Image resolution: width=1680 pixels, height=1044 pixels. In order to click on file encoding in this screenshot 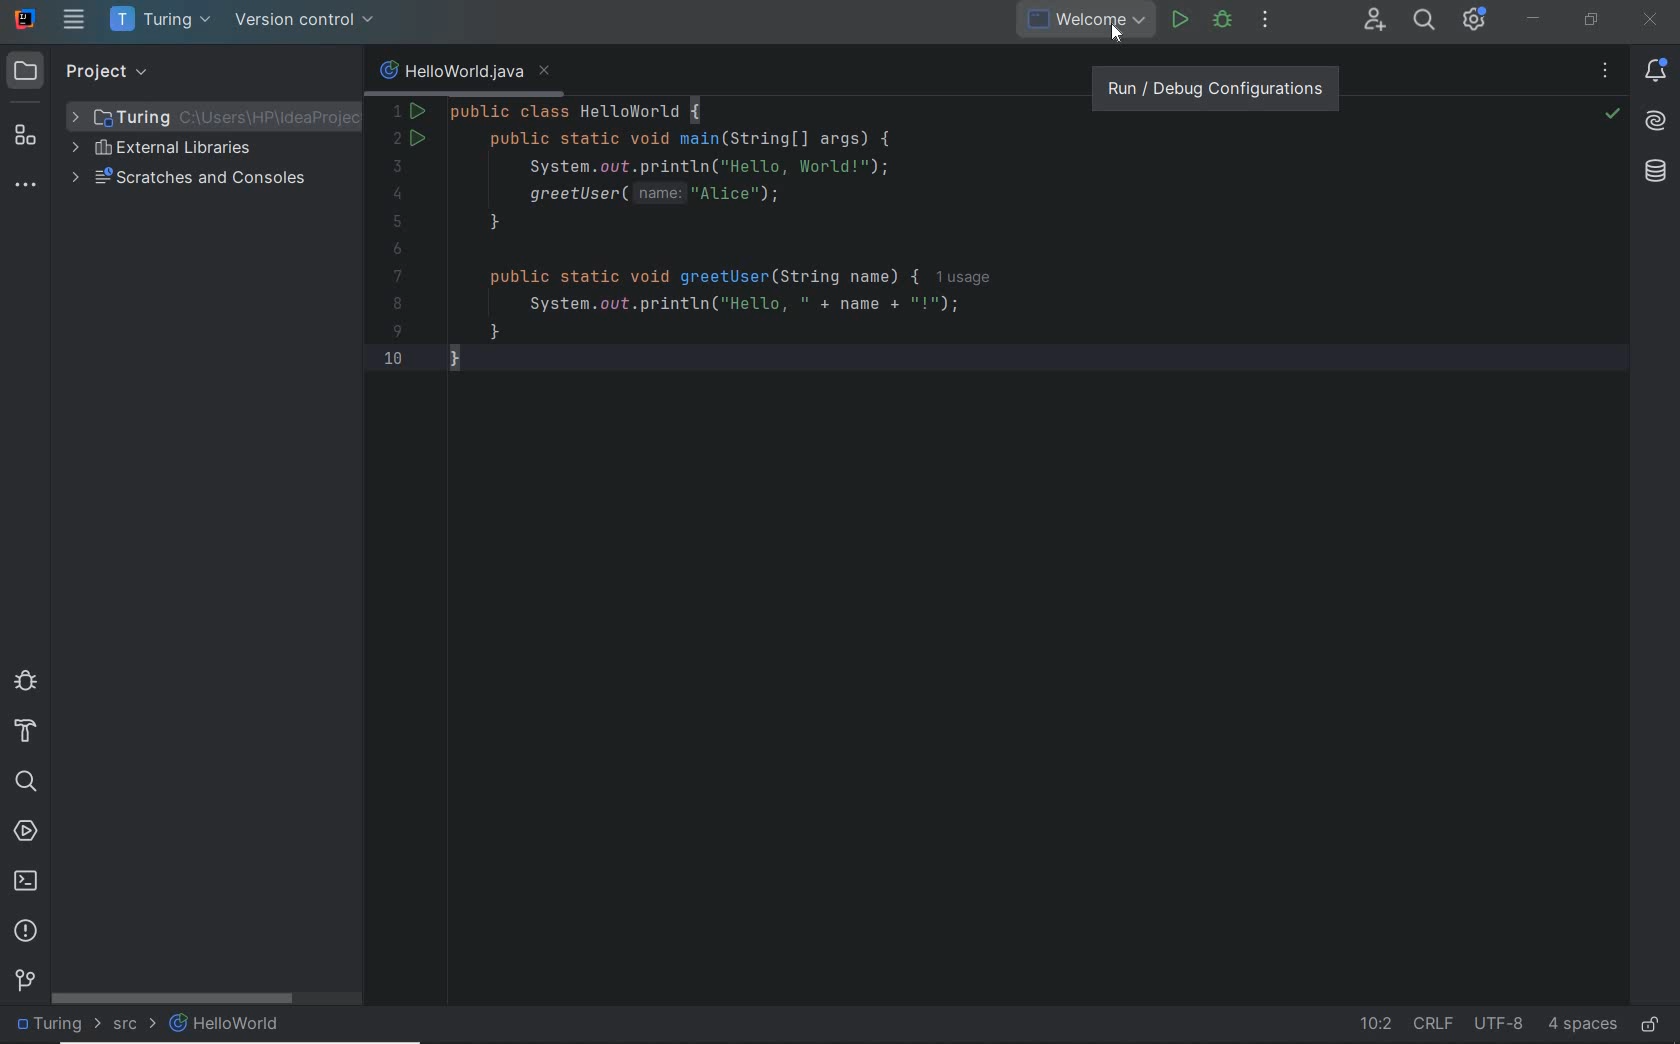, I will do `click(1500, 1023)`.